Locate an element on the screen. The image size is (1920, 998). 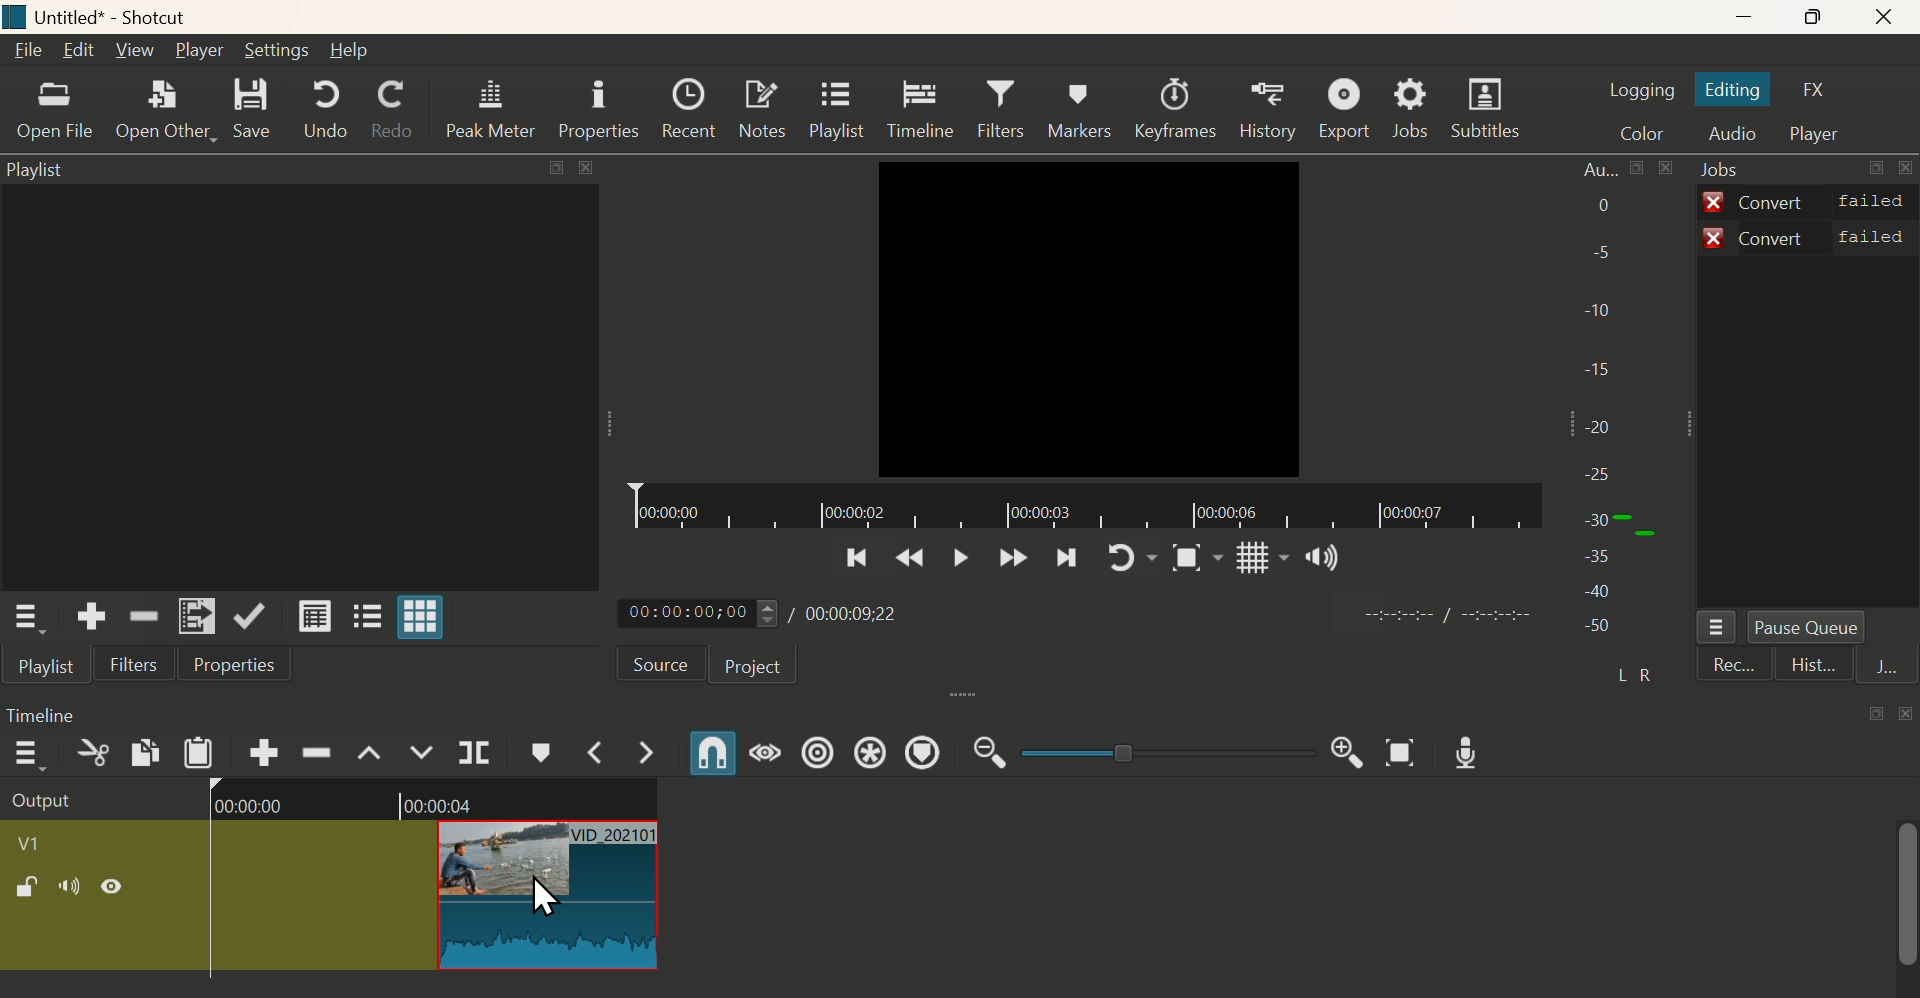
 is located at coordinates (762, 666).